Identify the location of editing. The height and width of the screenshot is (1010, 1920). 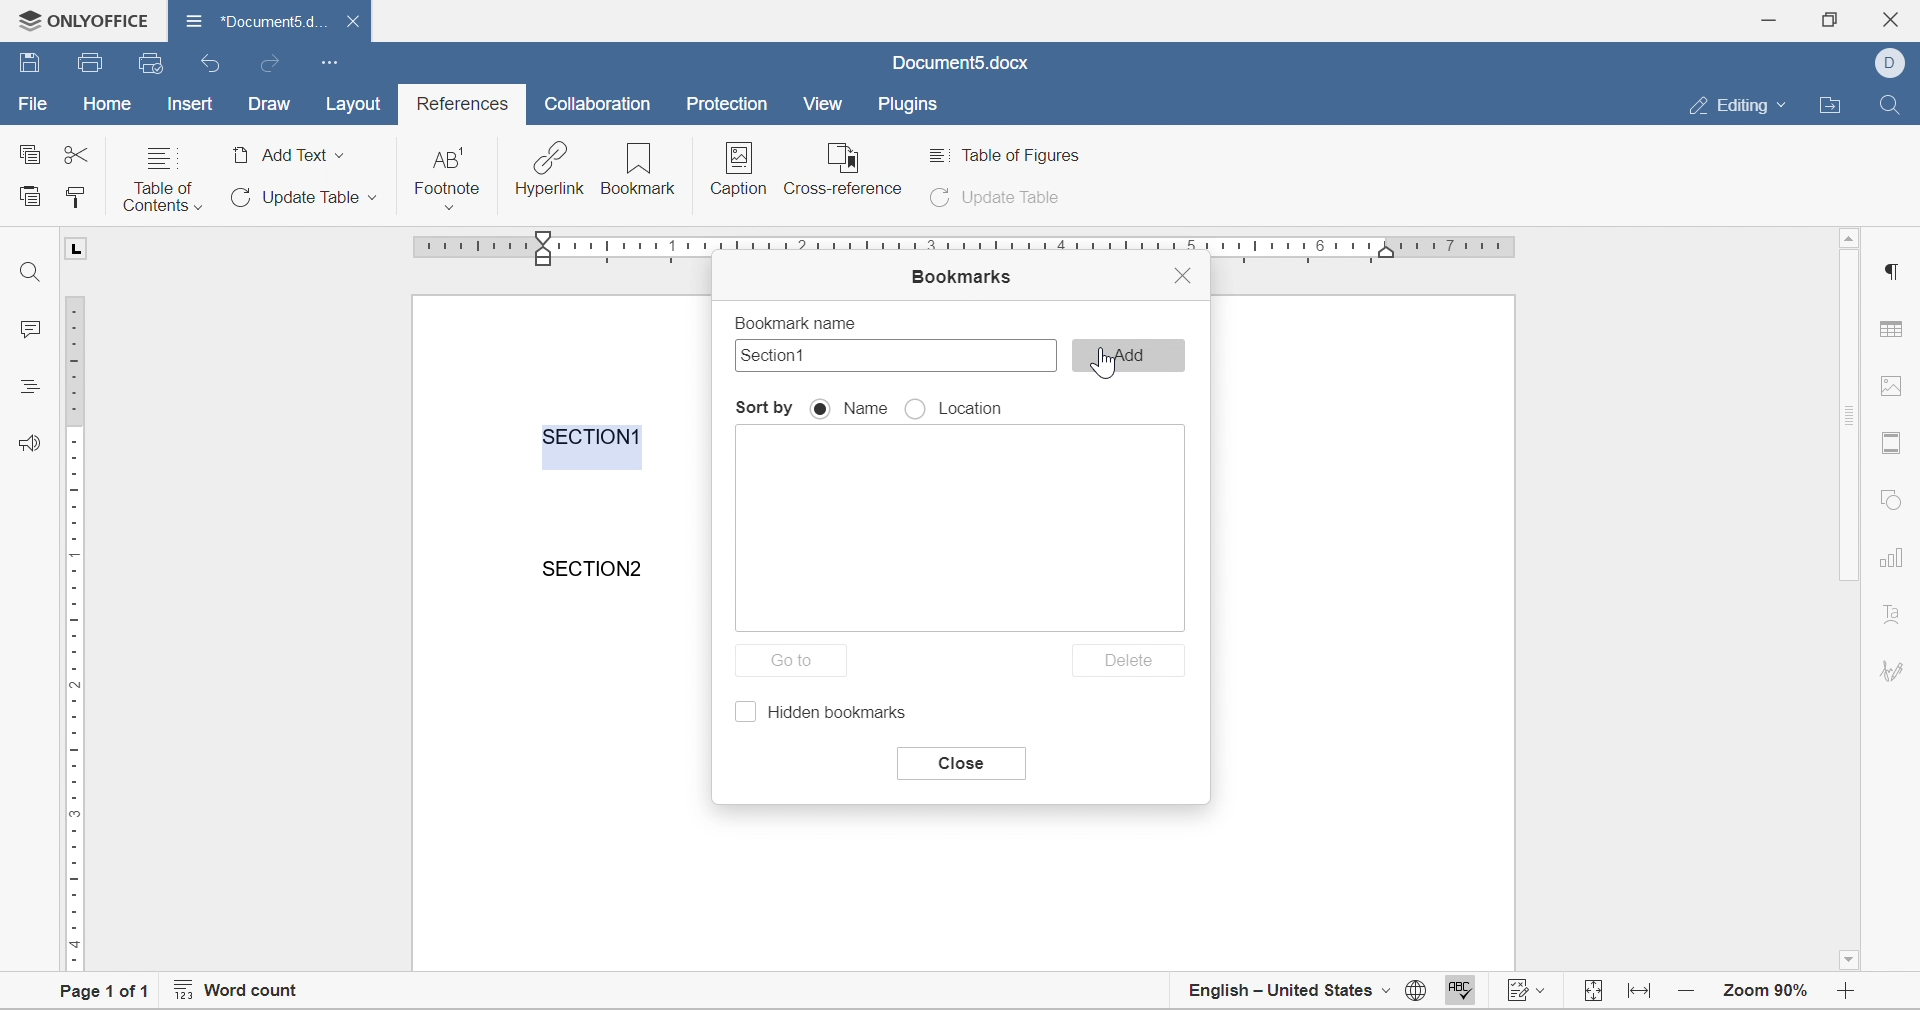
(1744, 106).